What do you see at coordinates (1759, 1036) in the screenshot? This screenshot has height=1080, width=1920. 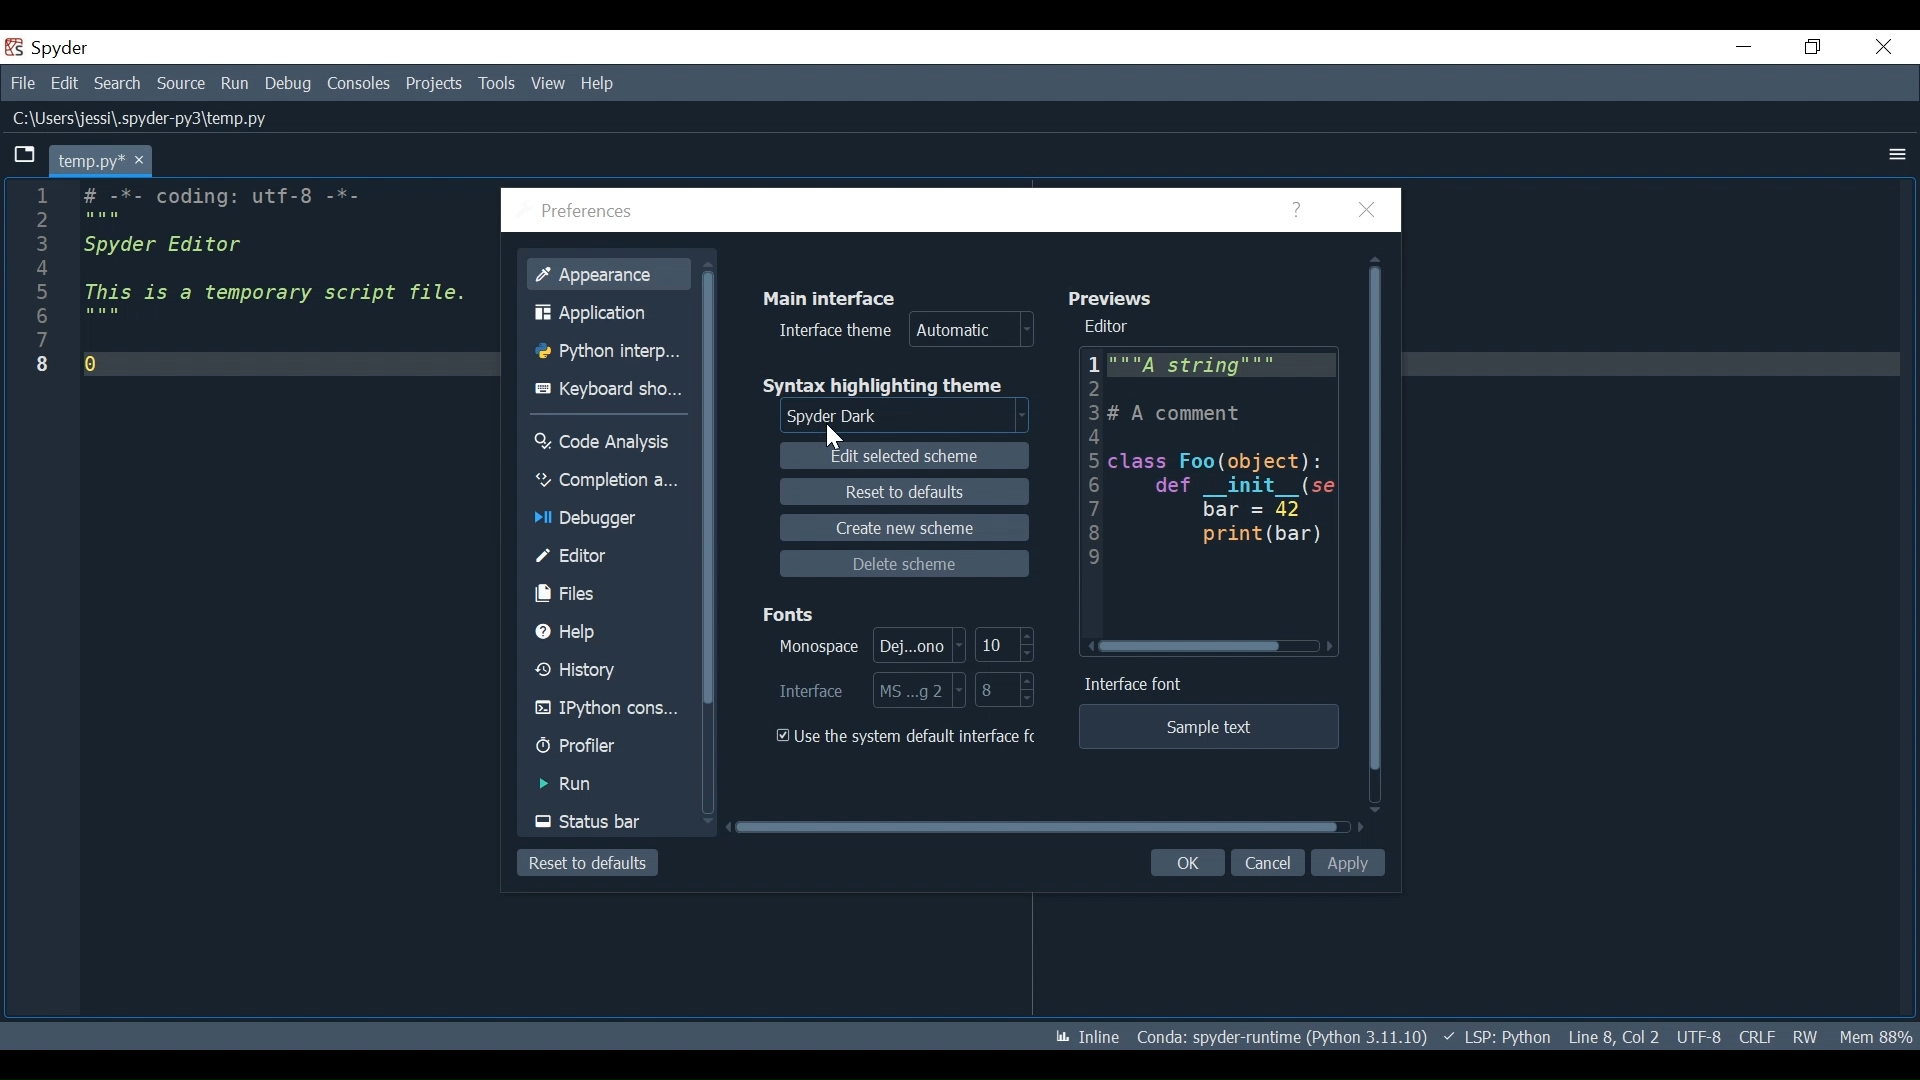 I see `File EQL Status` at bounding box center [1759, 1036].